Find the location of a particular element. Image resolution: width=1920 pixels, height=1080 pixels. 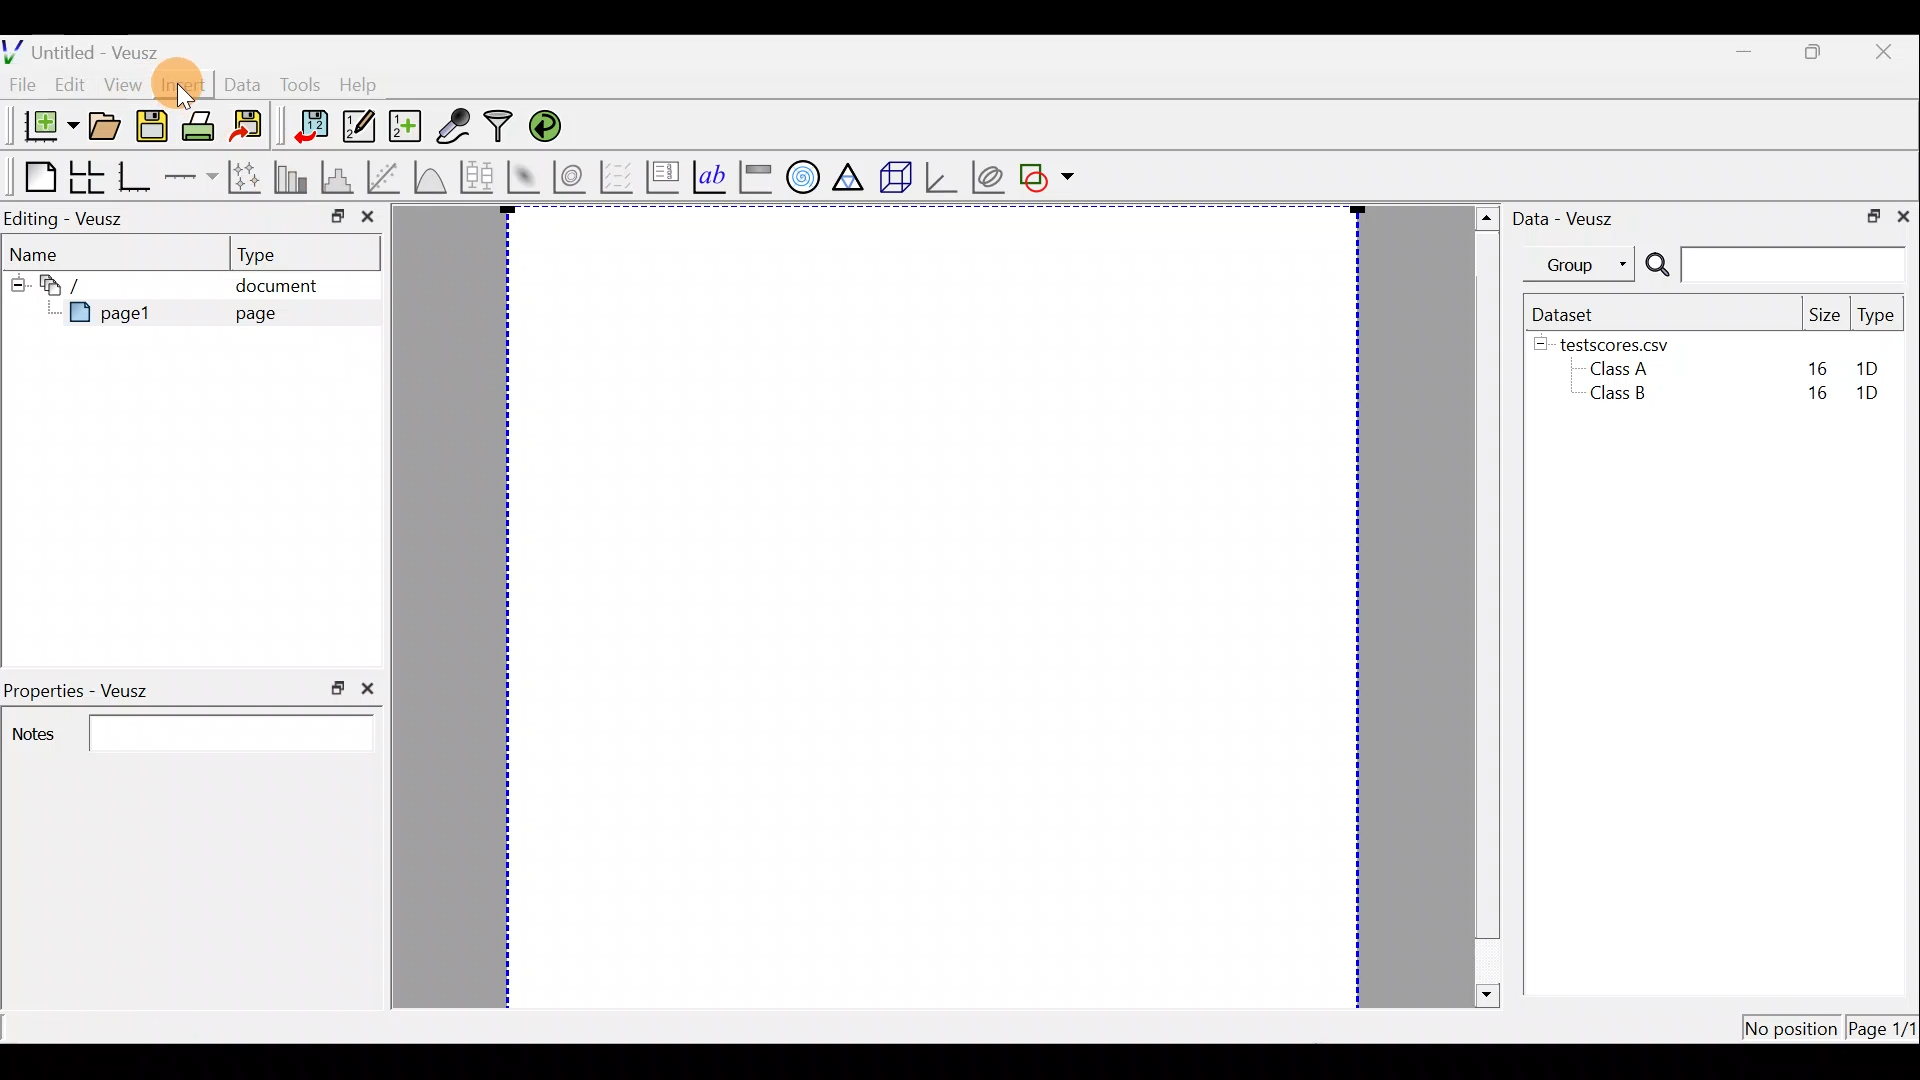

Class B is located at coordinates (1615, 397).